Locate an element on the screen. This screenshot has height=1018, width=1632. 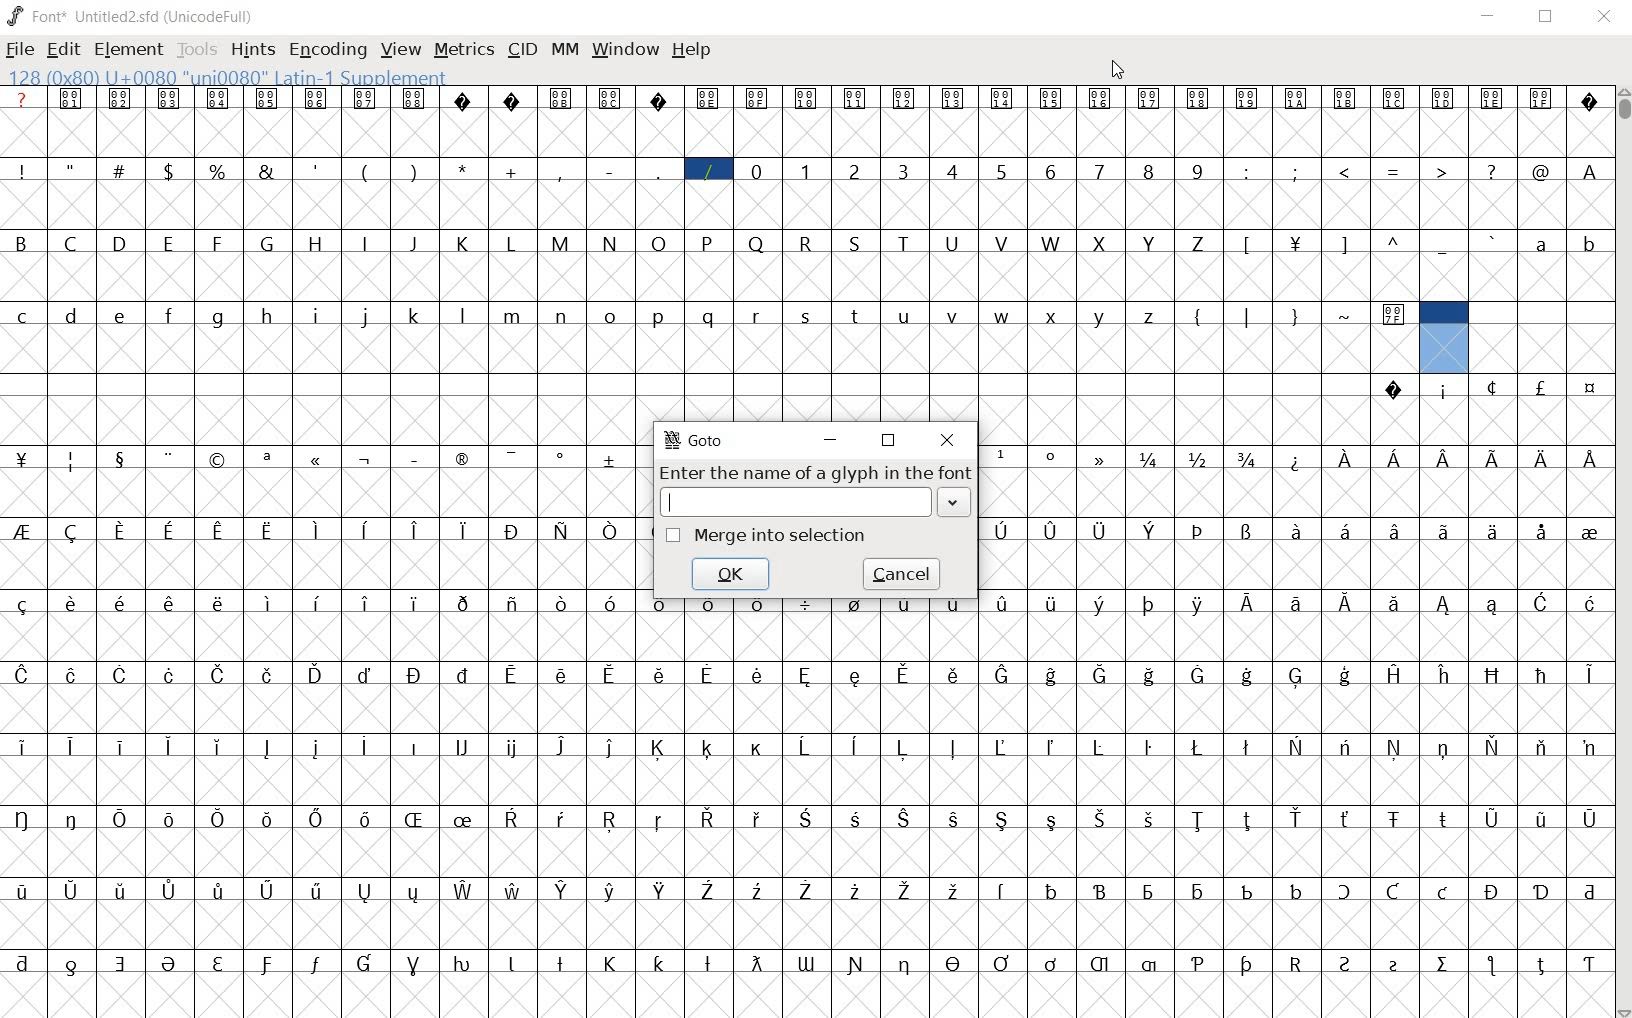
Symbol is located at coordinates (562, 748).